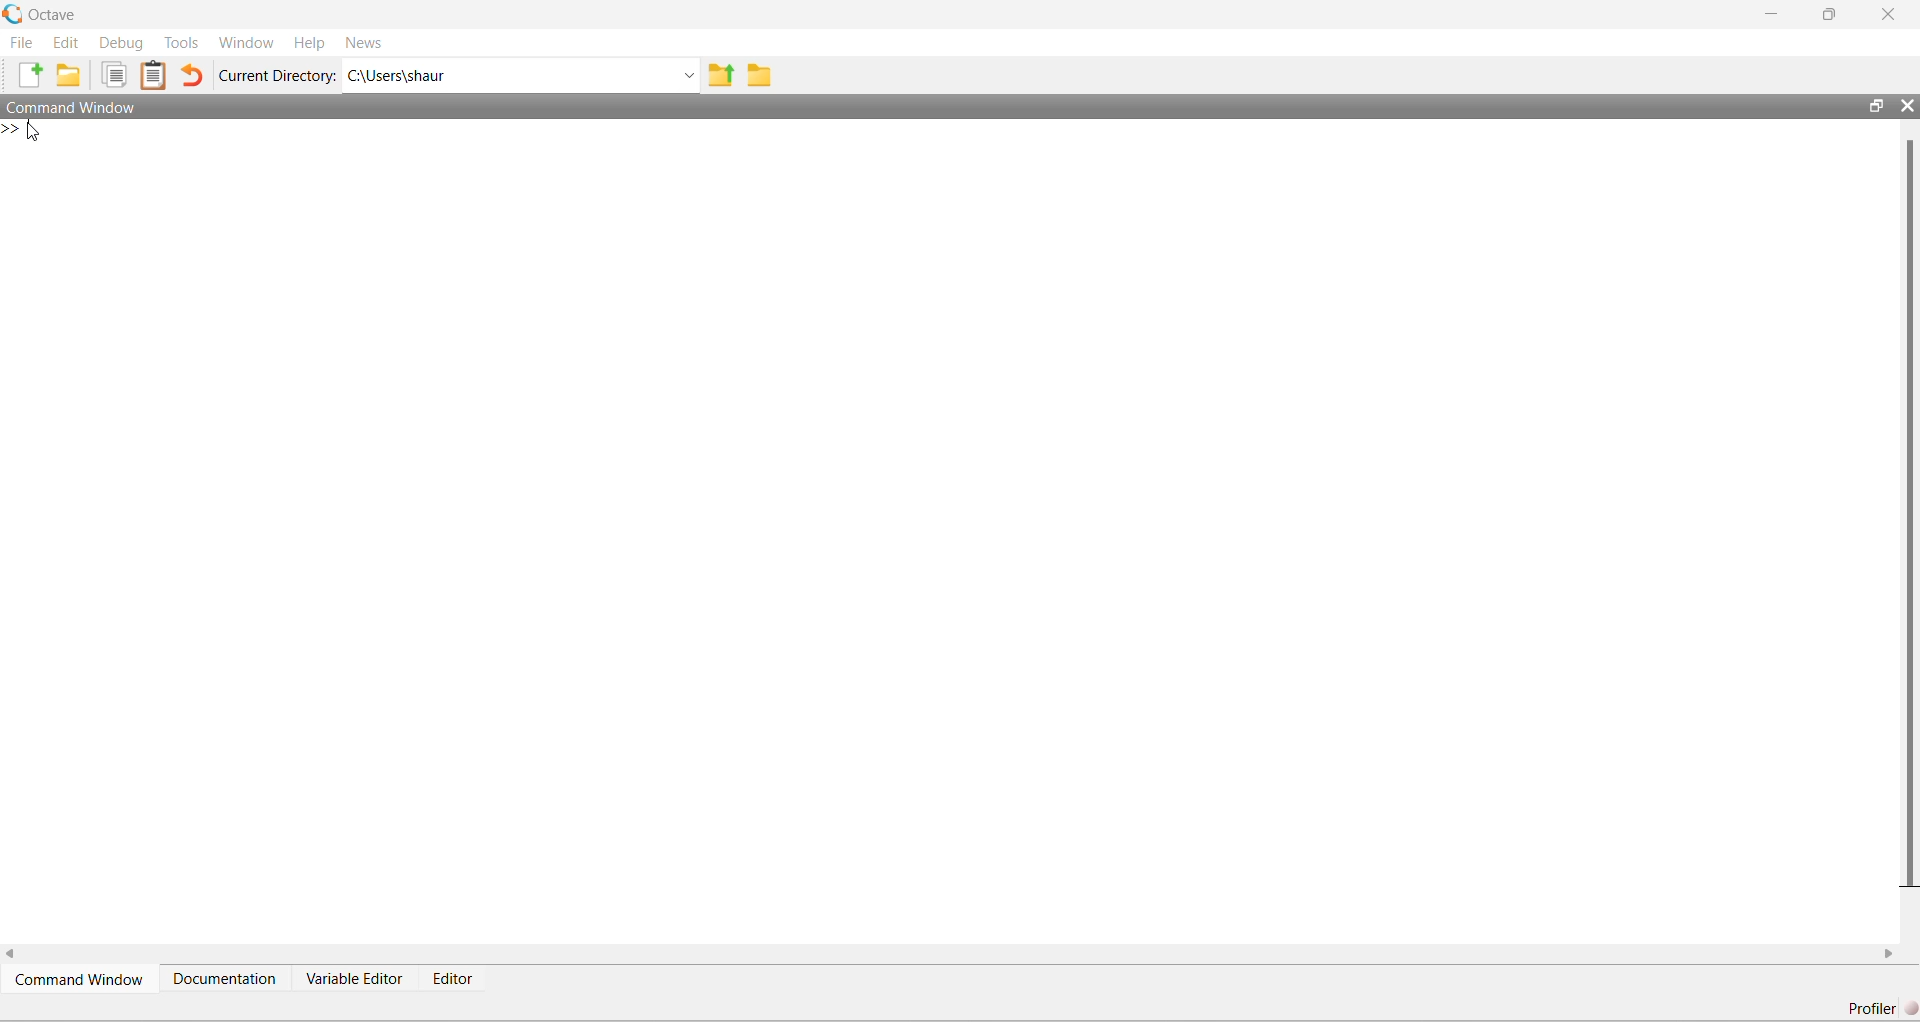 This screenshot has width=1920, height=1022. Describe the element at coordinates (1906, 105) in the screenshot. I see `Close` at that location.